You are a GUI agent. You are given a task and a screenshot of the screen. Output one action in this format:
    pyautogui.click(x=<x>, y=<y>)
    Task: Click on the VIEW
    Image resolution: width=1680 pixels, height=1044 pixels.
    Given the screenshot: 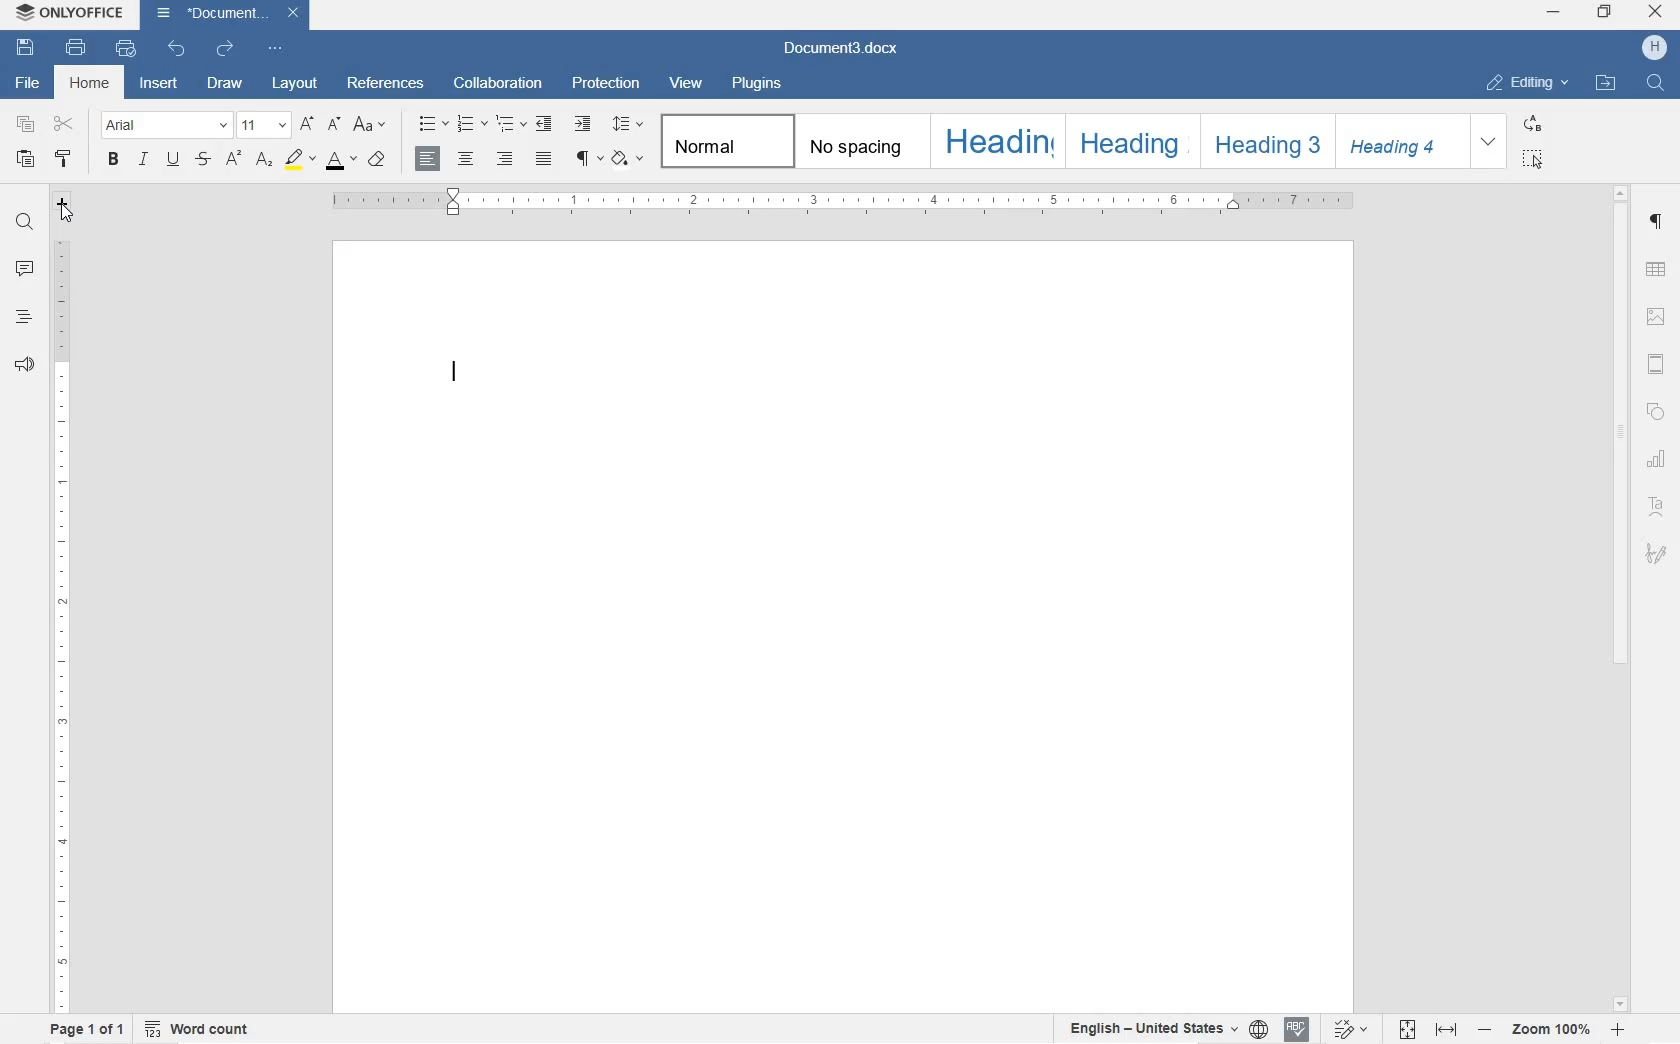 What is the action you would take?
    pyautogui.click(x=688, y=82)
    